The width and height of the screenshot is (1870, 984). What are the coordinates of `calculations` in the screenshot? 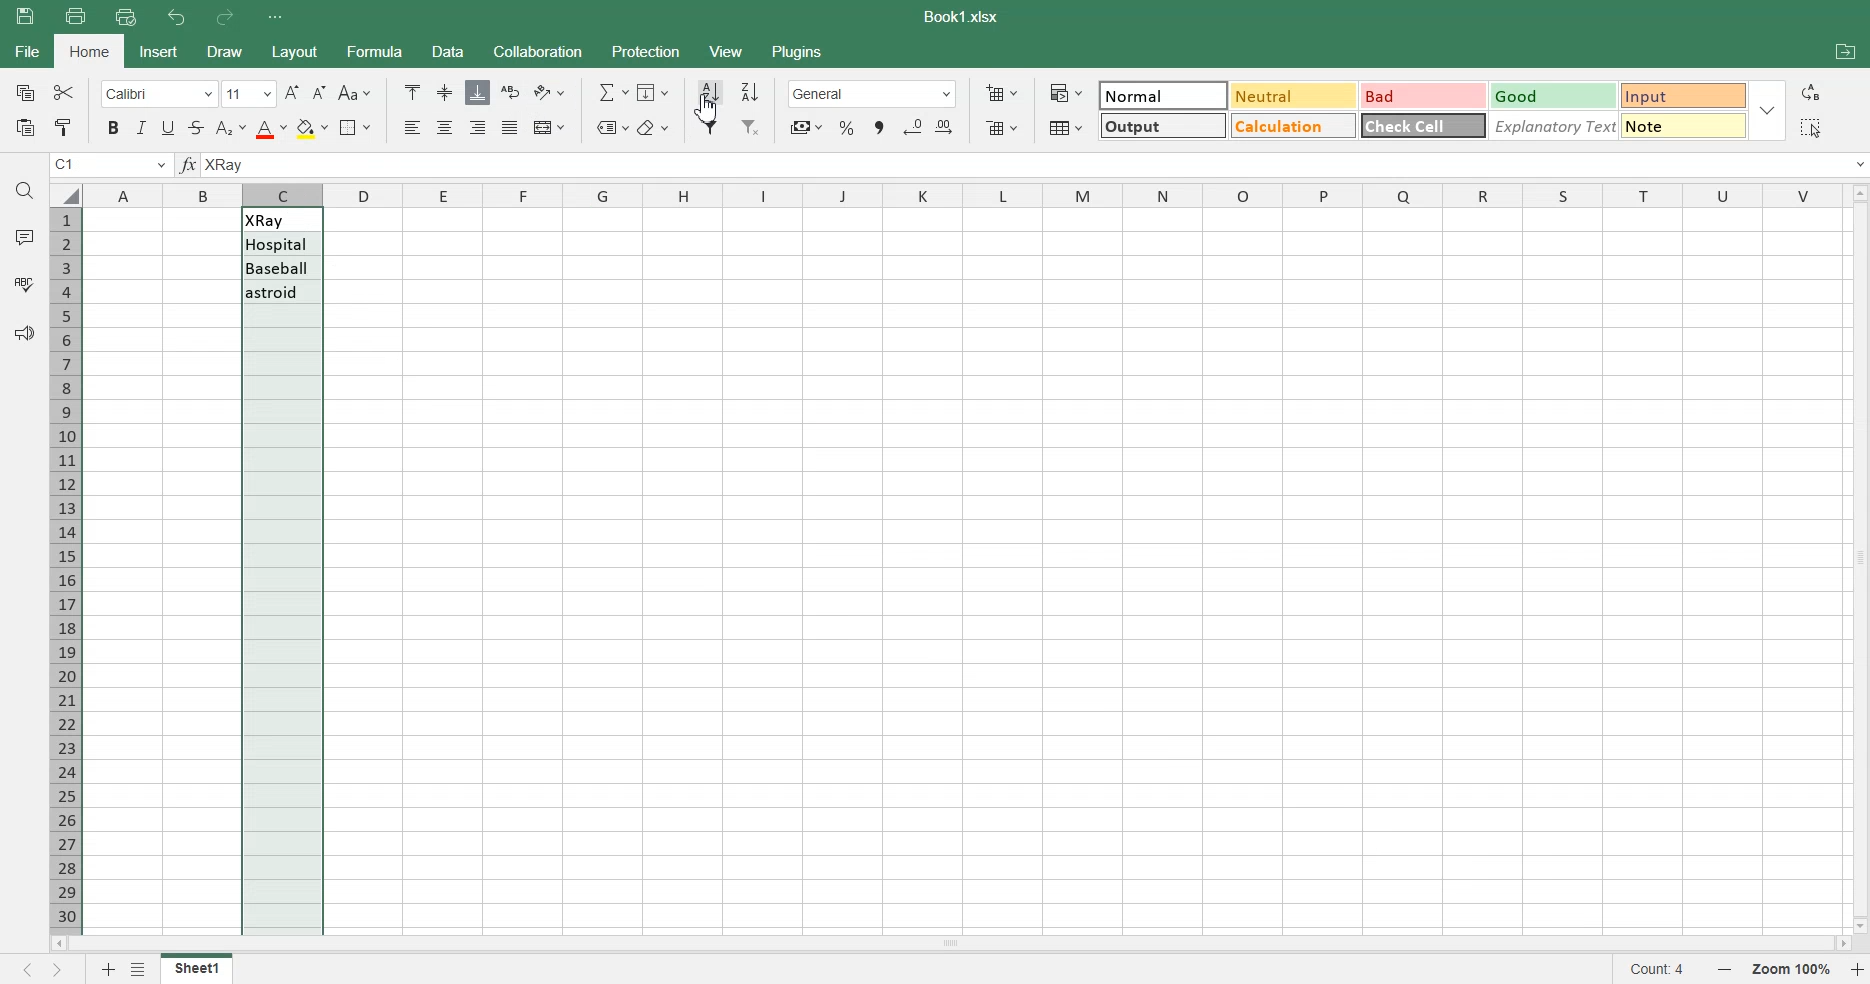 It's located at (1290, 126).